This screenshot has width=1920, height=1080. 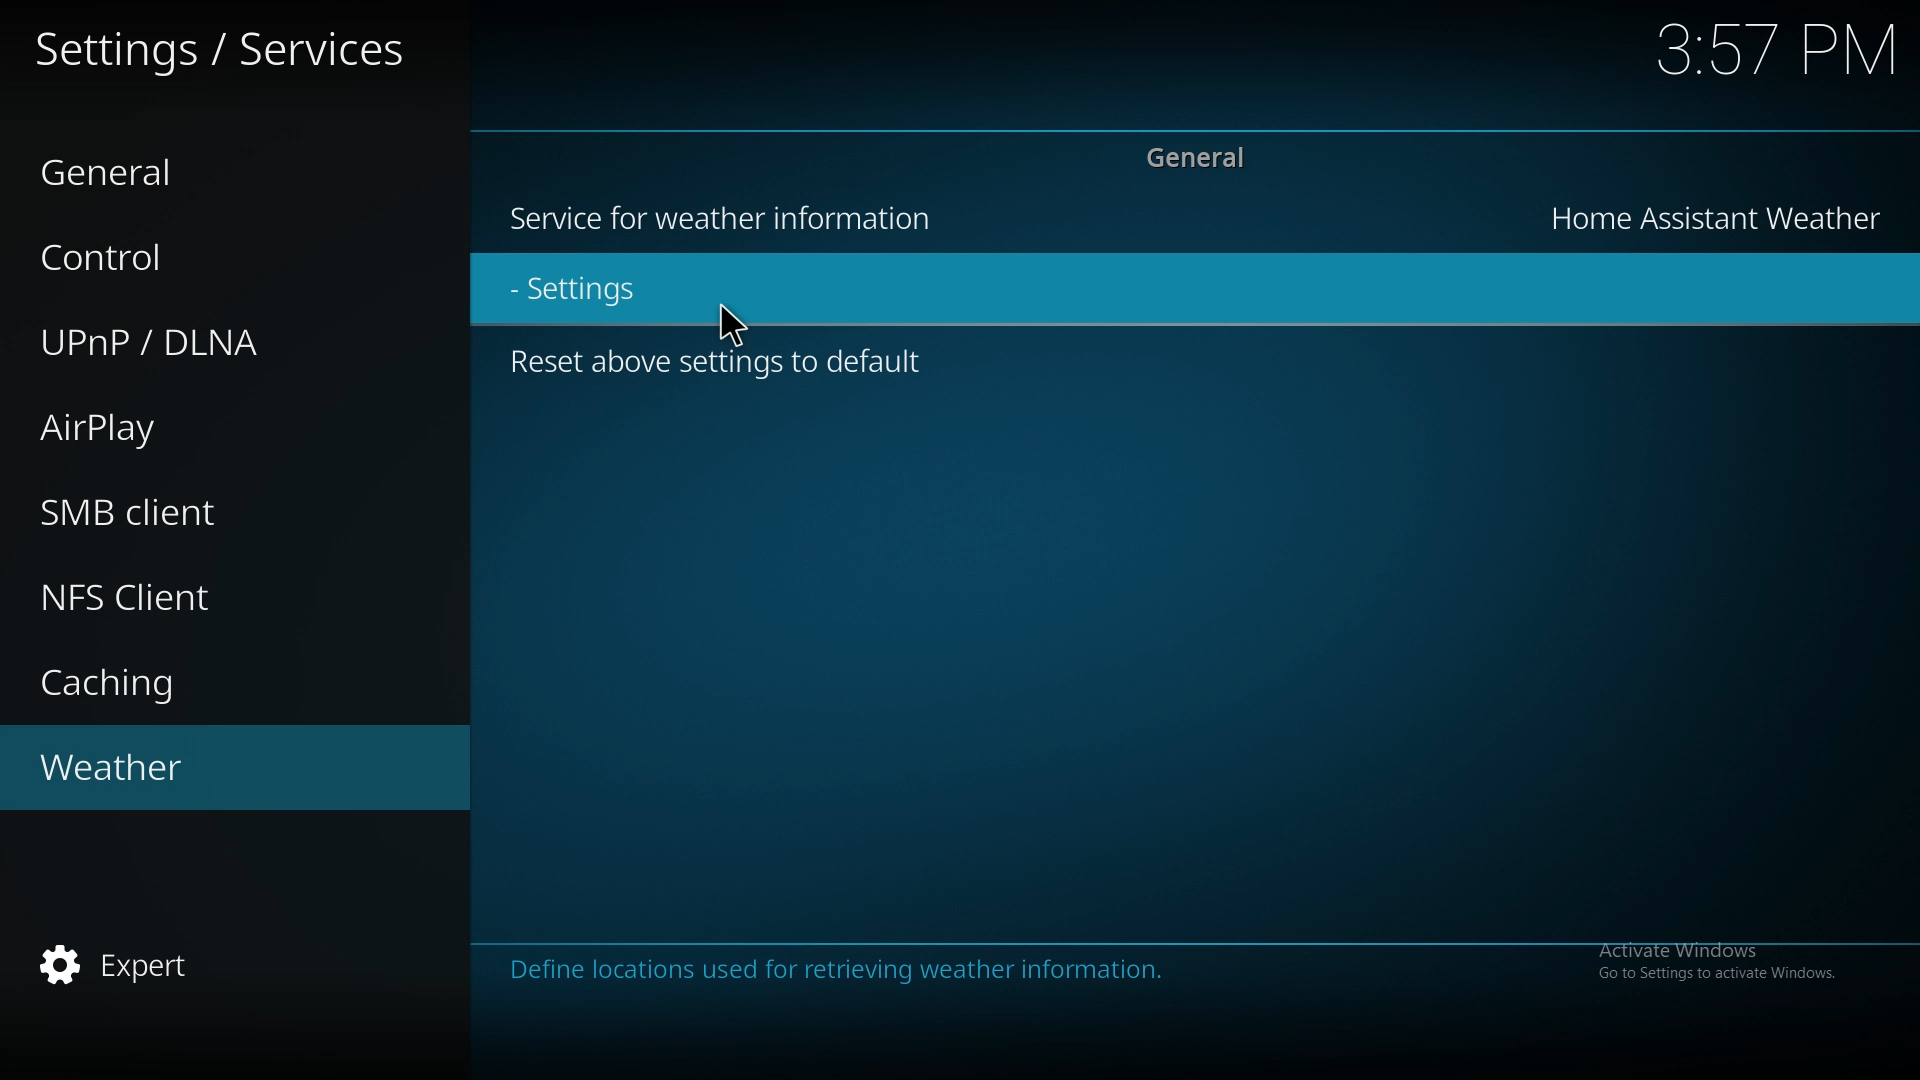 I want to click on info, so click(x=950, y=969).